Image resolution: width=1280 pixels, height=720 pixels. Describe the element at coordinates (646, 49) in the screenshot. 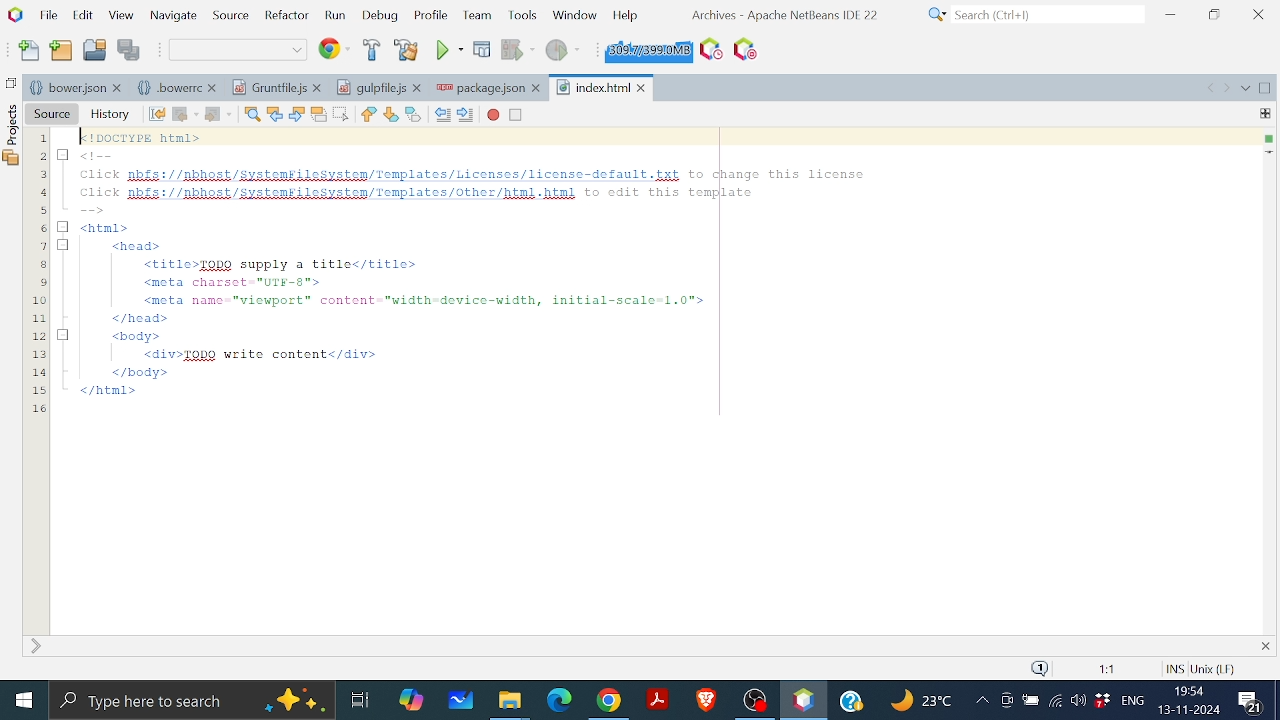

I see `Click to force garbage collection` at that location.